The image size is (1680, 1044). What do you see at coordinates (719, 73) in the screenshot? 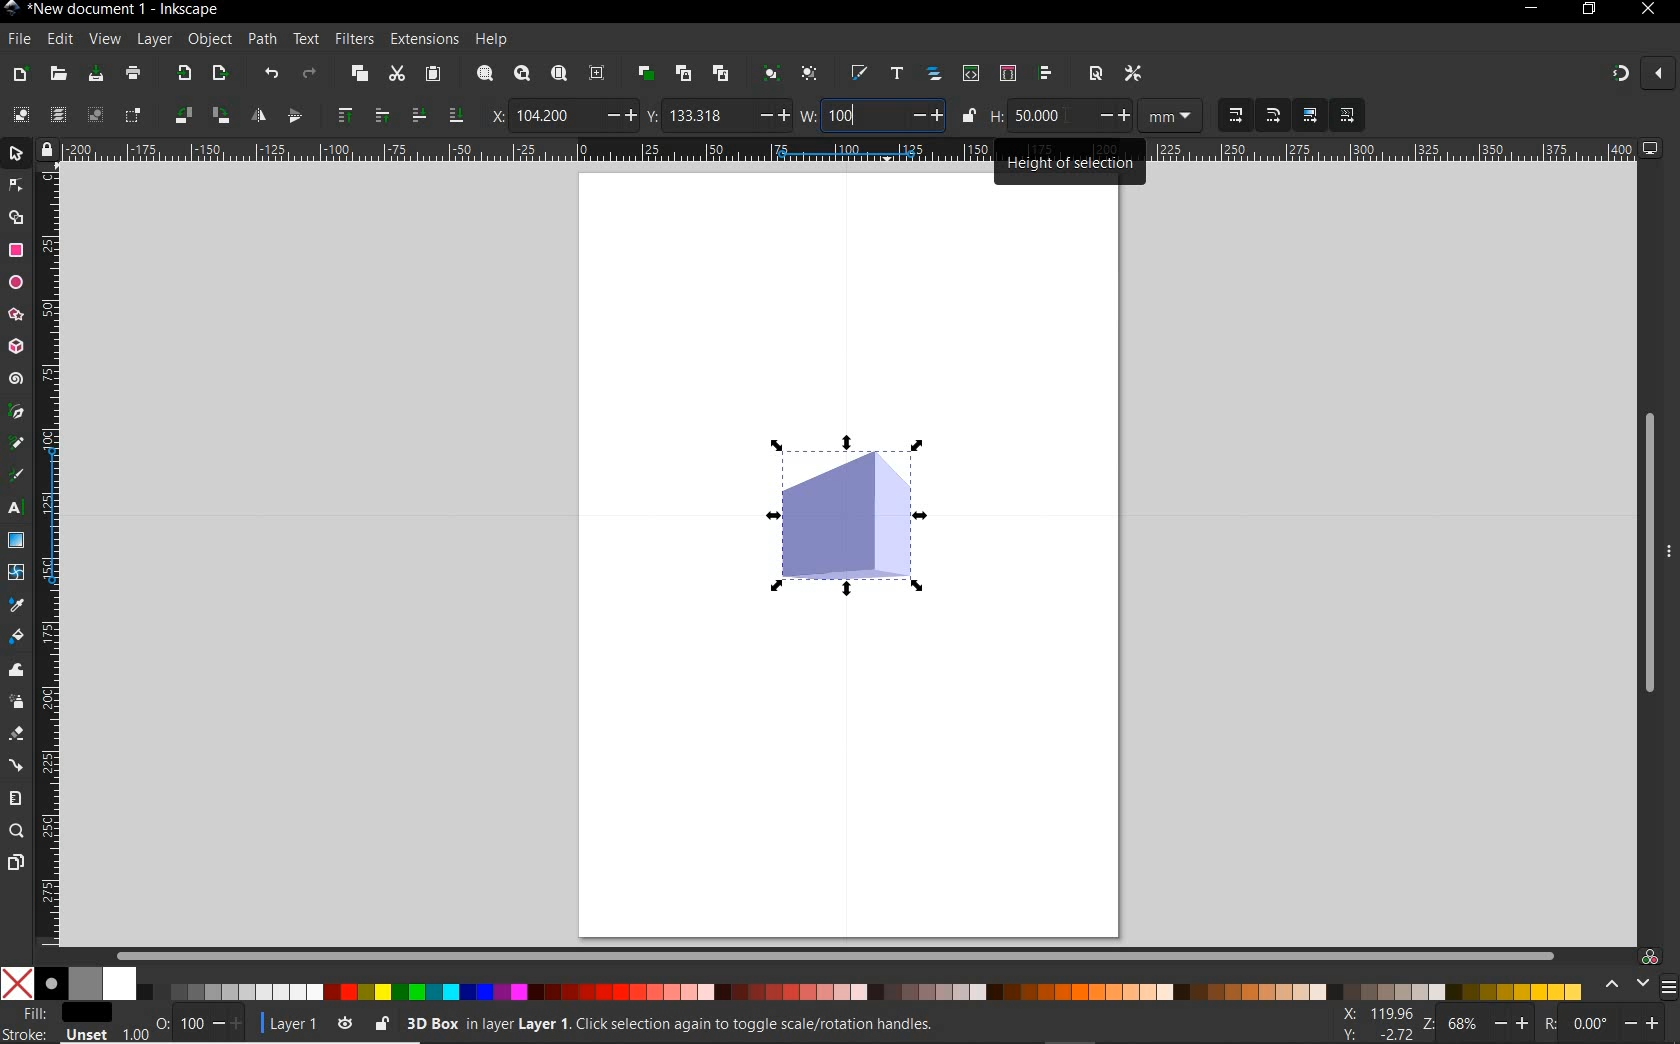
I see `unlink clone` at bounding box center [719, 73].